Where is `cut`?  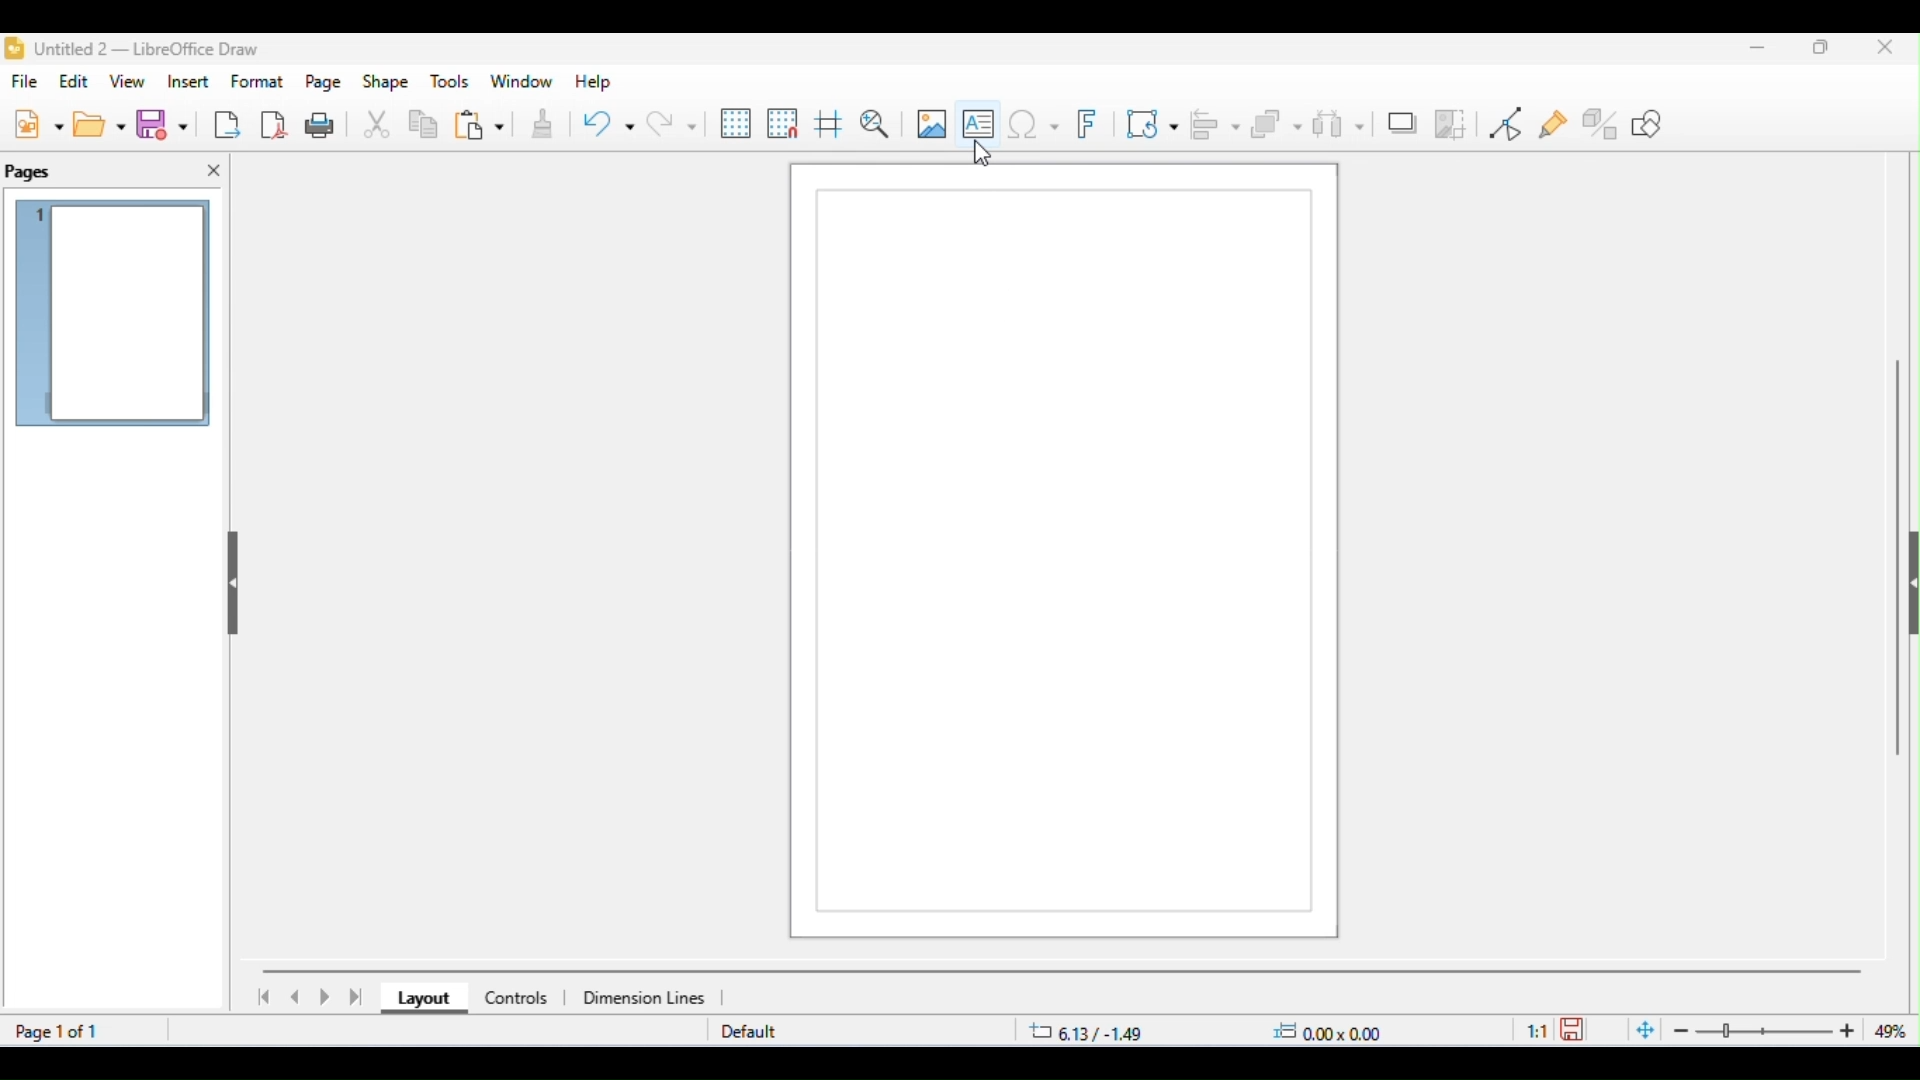 cut is located at coordinates (378, 126).